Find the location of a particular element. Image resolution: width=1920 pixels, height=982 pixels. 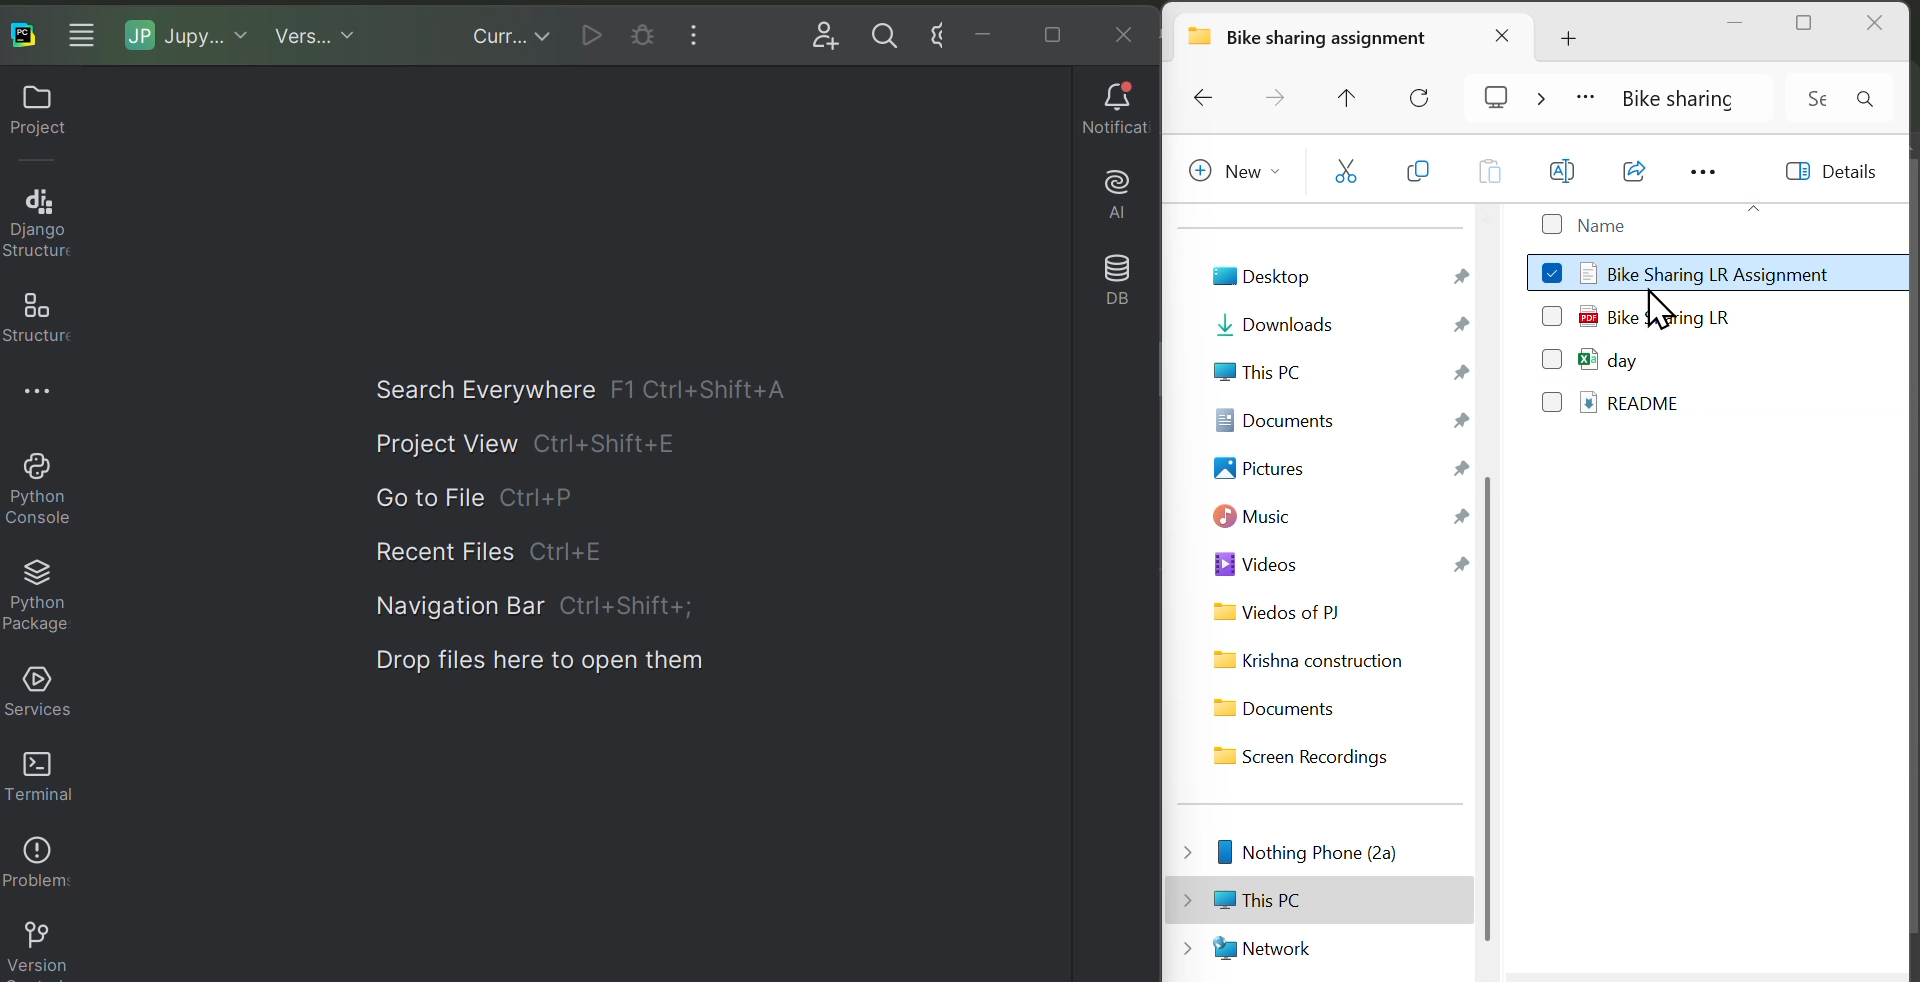

Notifications is located at coordinates (1109, 111).